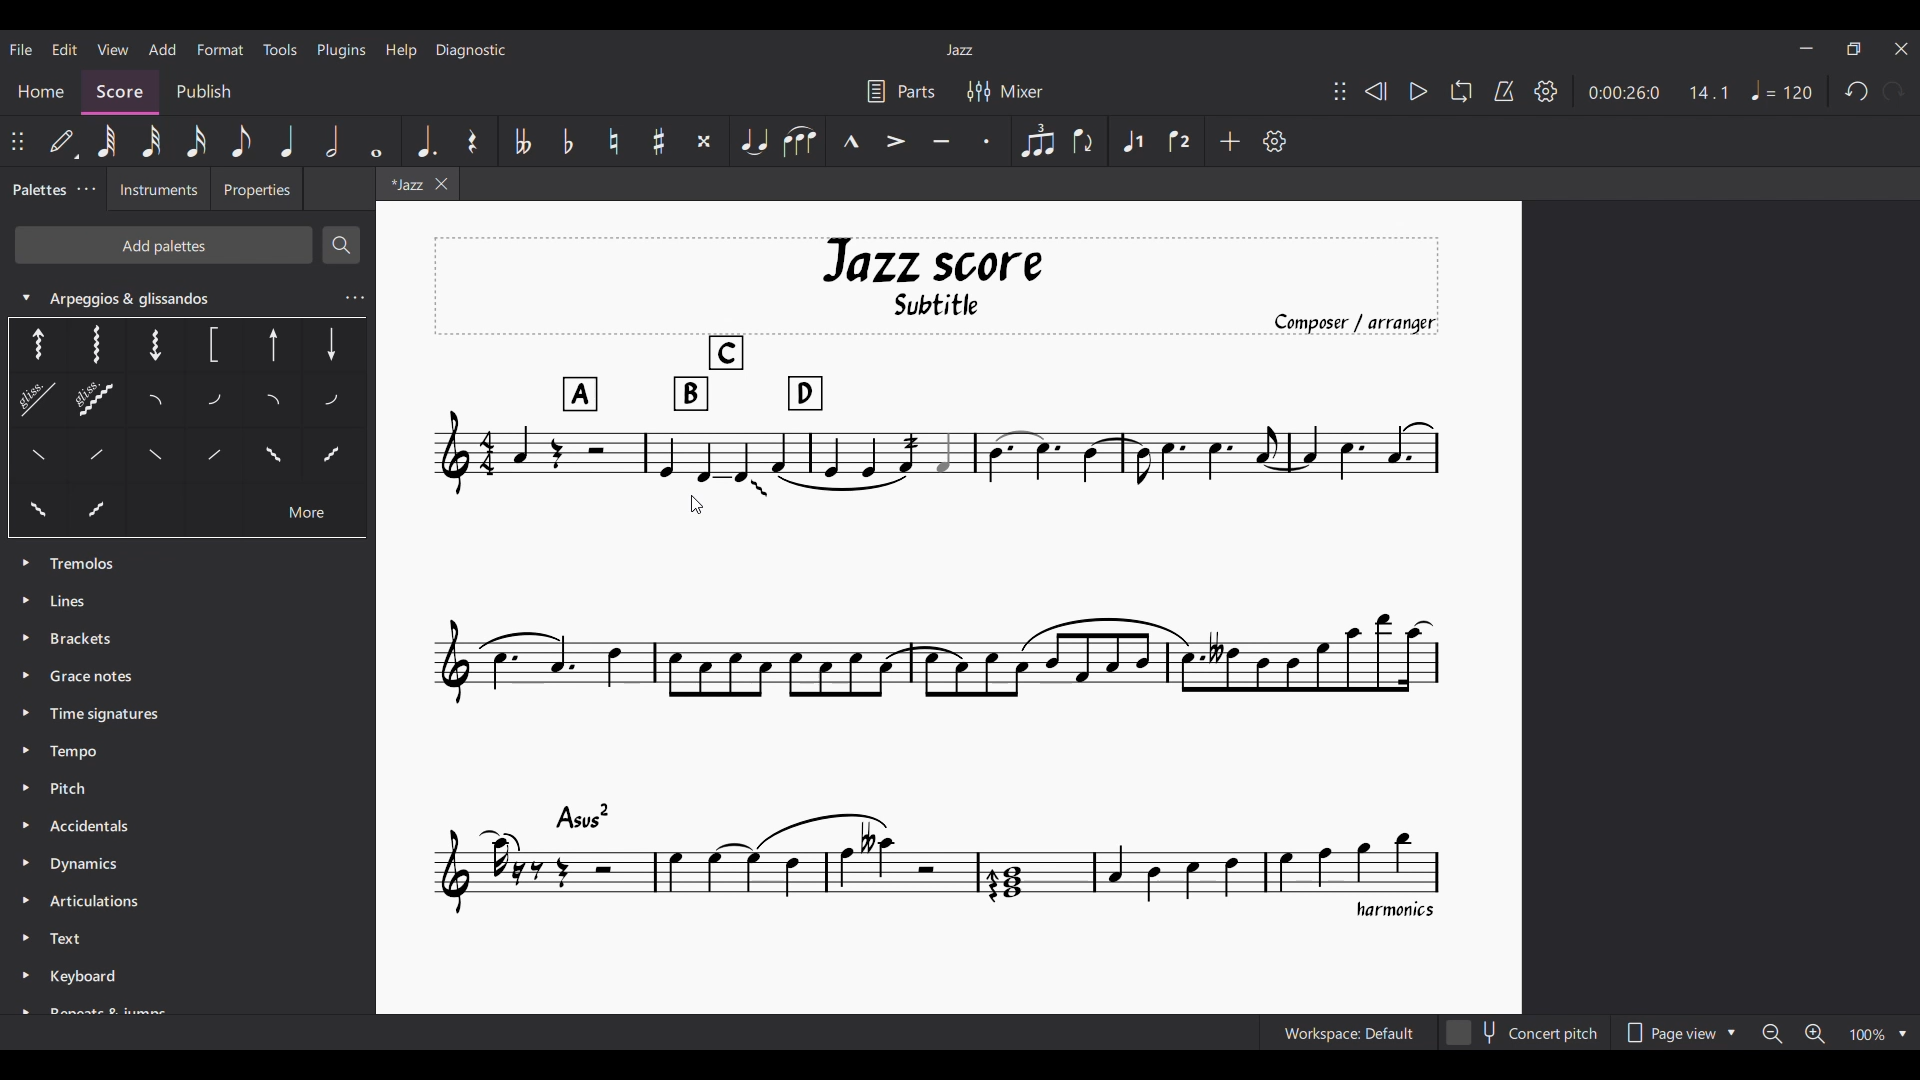 The height and width of the screenshot is (1080, 1920). Describe the element at coordinates (850, 141) in the screenshot. I see `Marcato` at that location.